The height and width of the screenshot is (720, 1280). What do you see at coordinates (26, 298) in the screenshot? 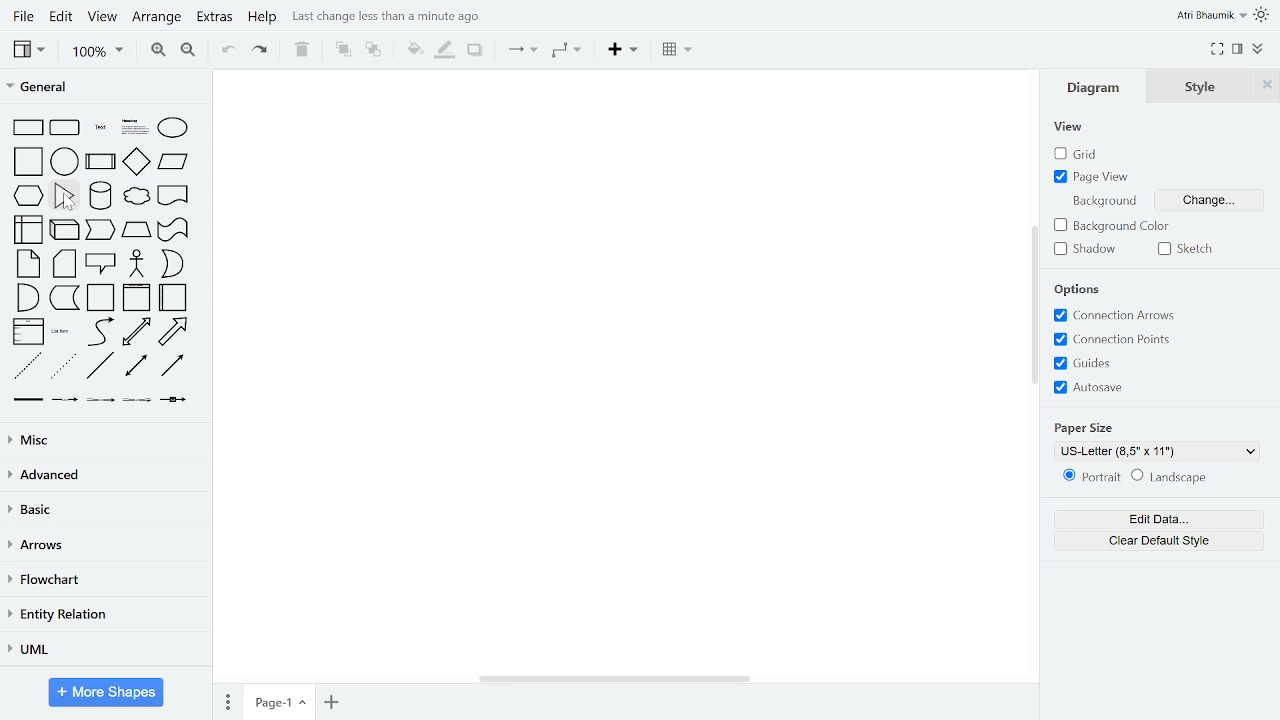
I see `and` at bounding box center [26, 298].